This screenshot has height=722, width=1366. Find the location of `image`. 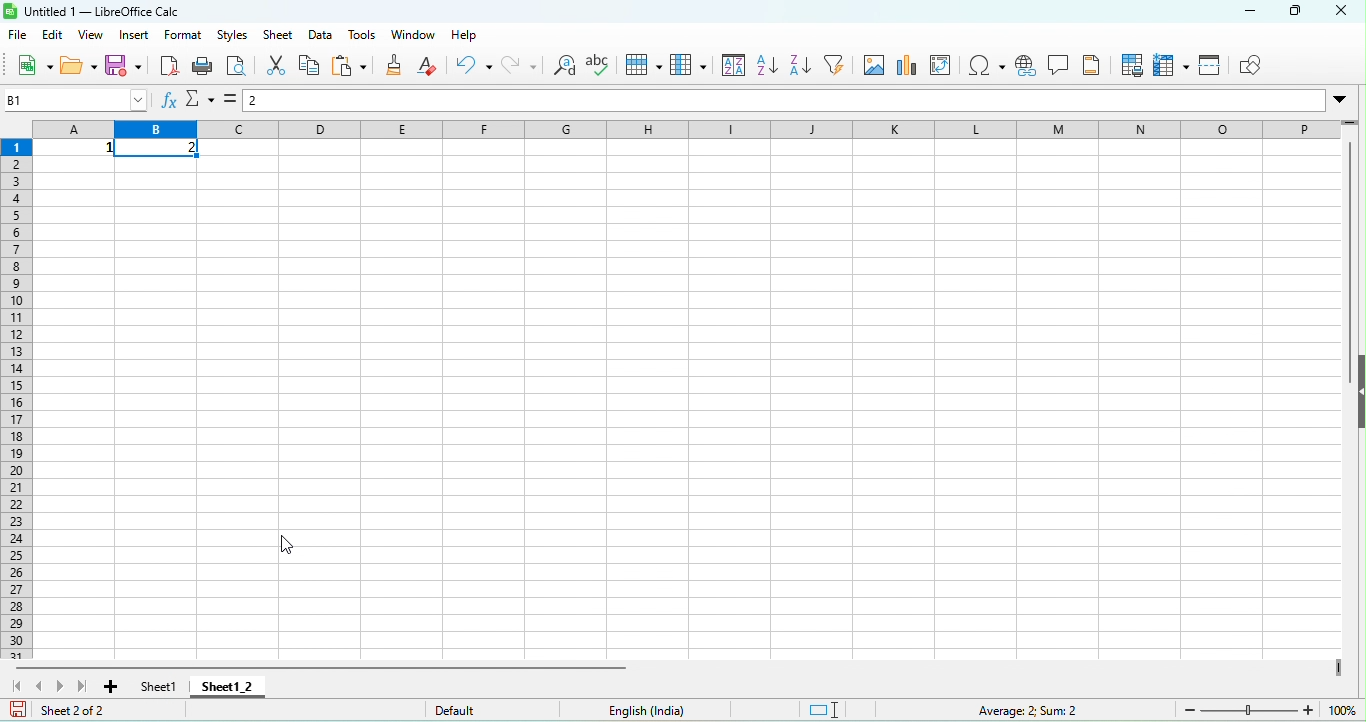

image is located at coordinates (876, 69).